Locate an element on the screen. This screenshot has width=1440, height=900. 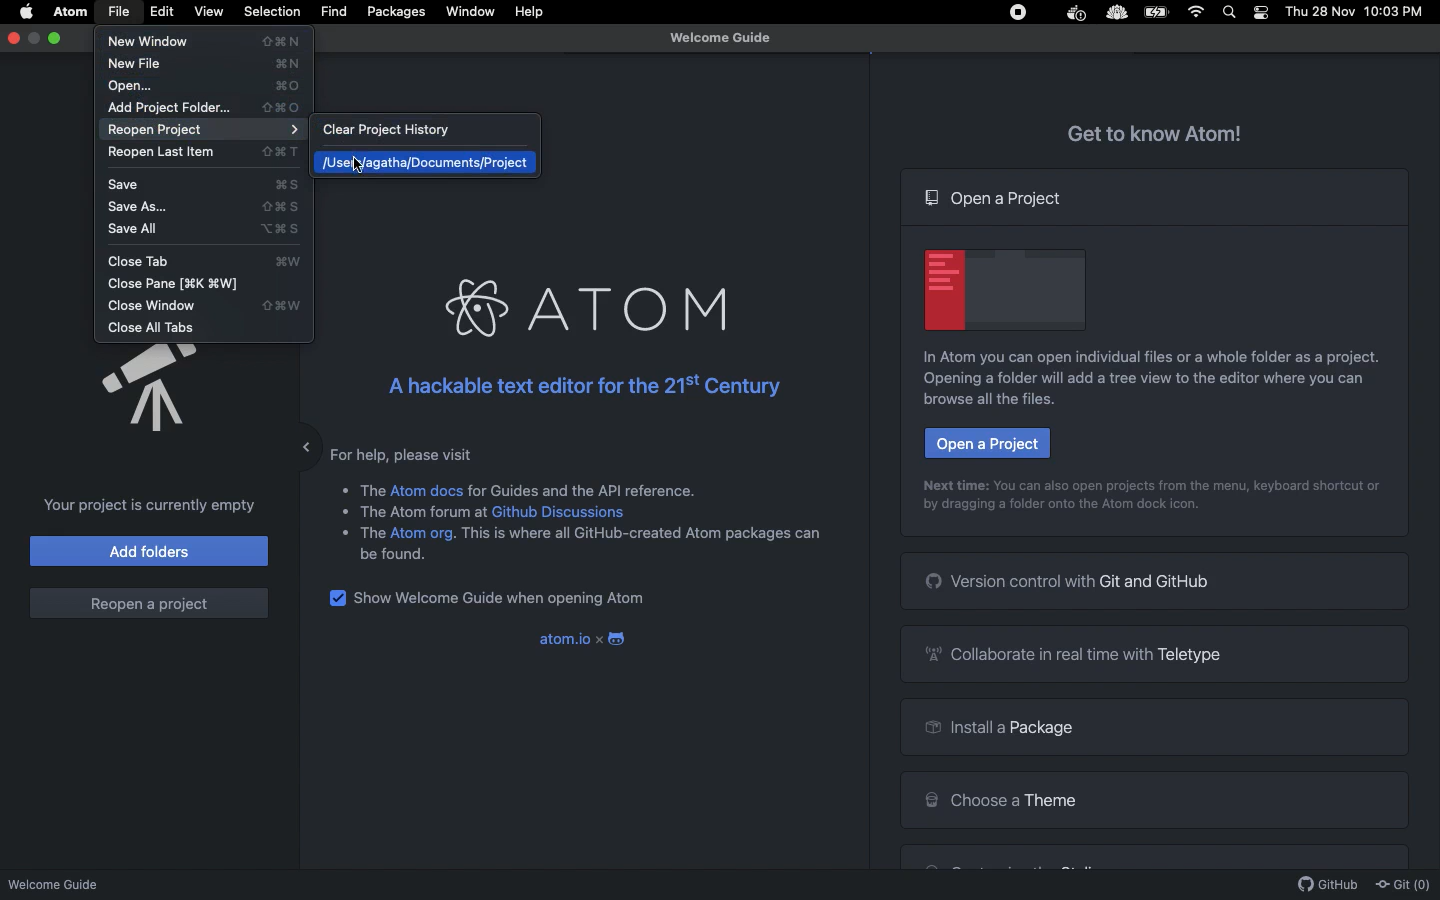
Minimize is located at coordinates (291, 442).